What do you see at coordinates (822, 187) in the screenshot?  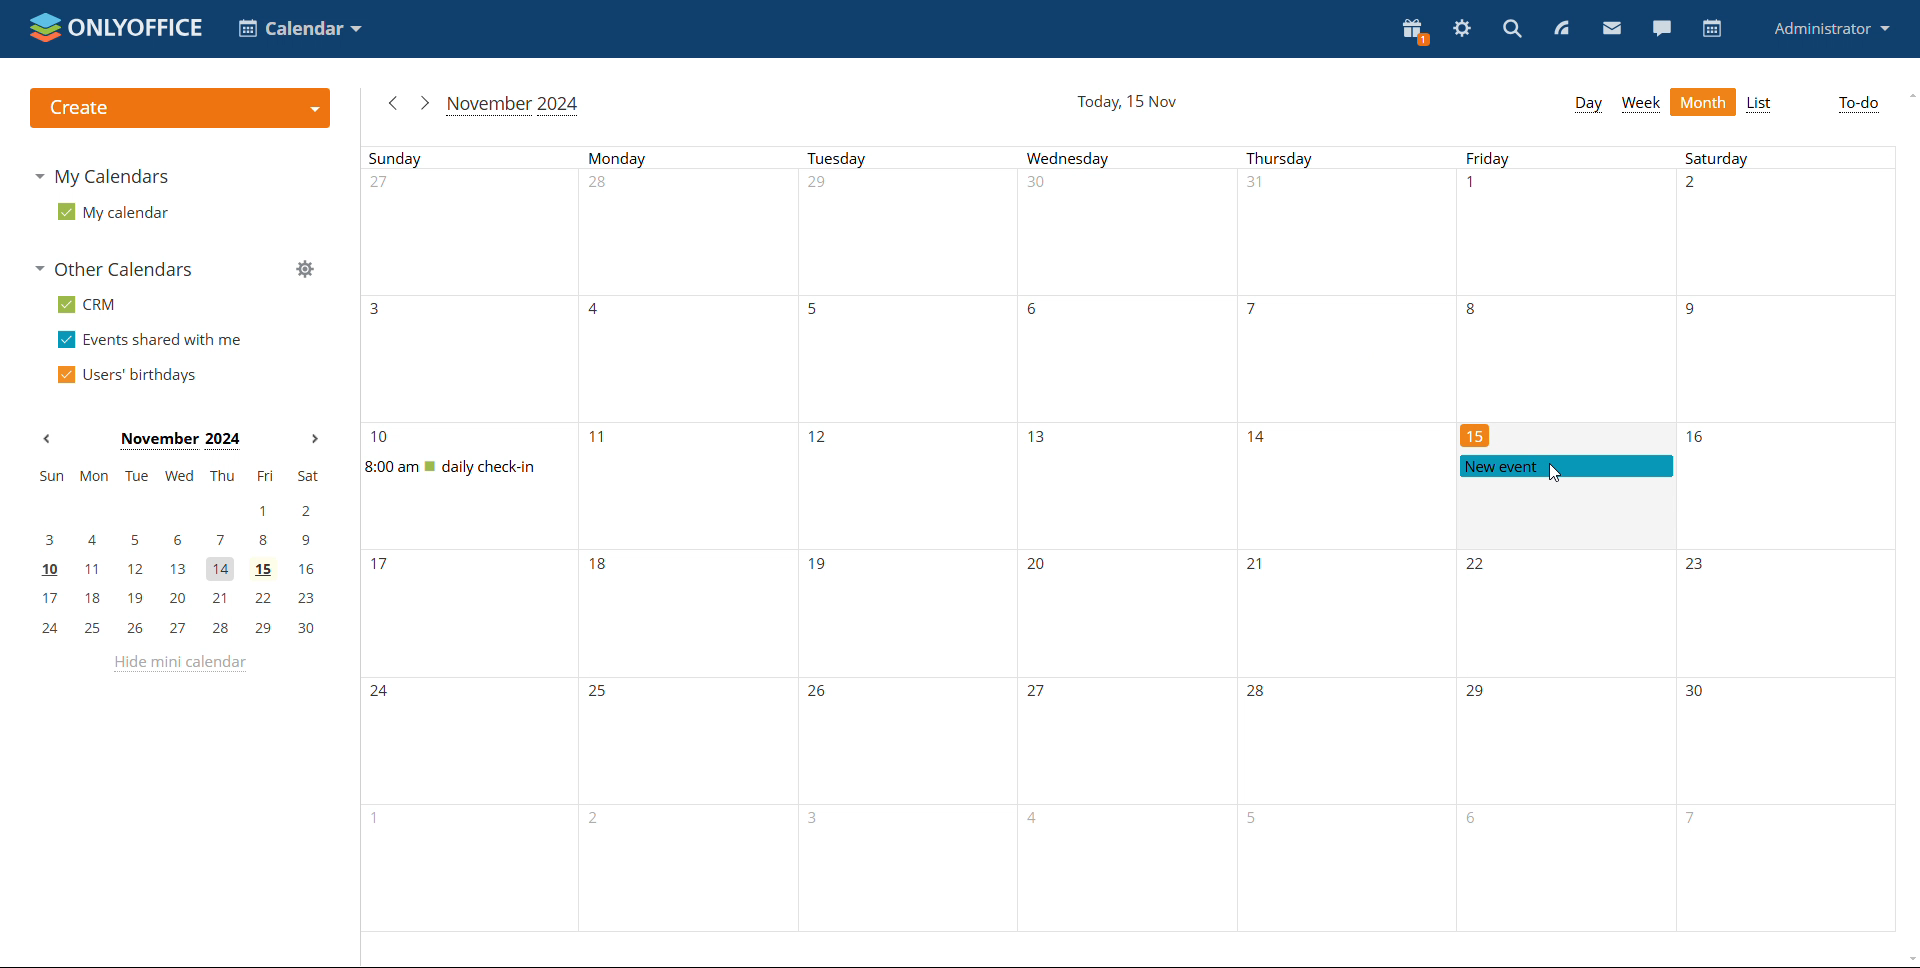 I see `Number` at bounding box center [822, 187].